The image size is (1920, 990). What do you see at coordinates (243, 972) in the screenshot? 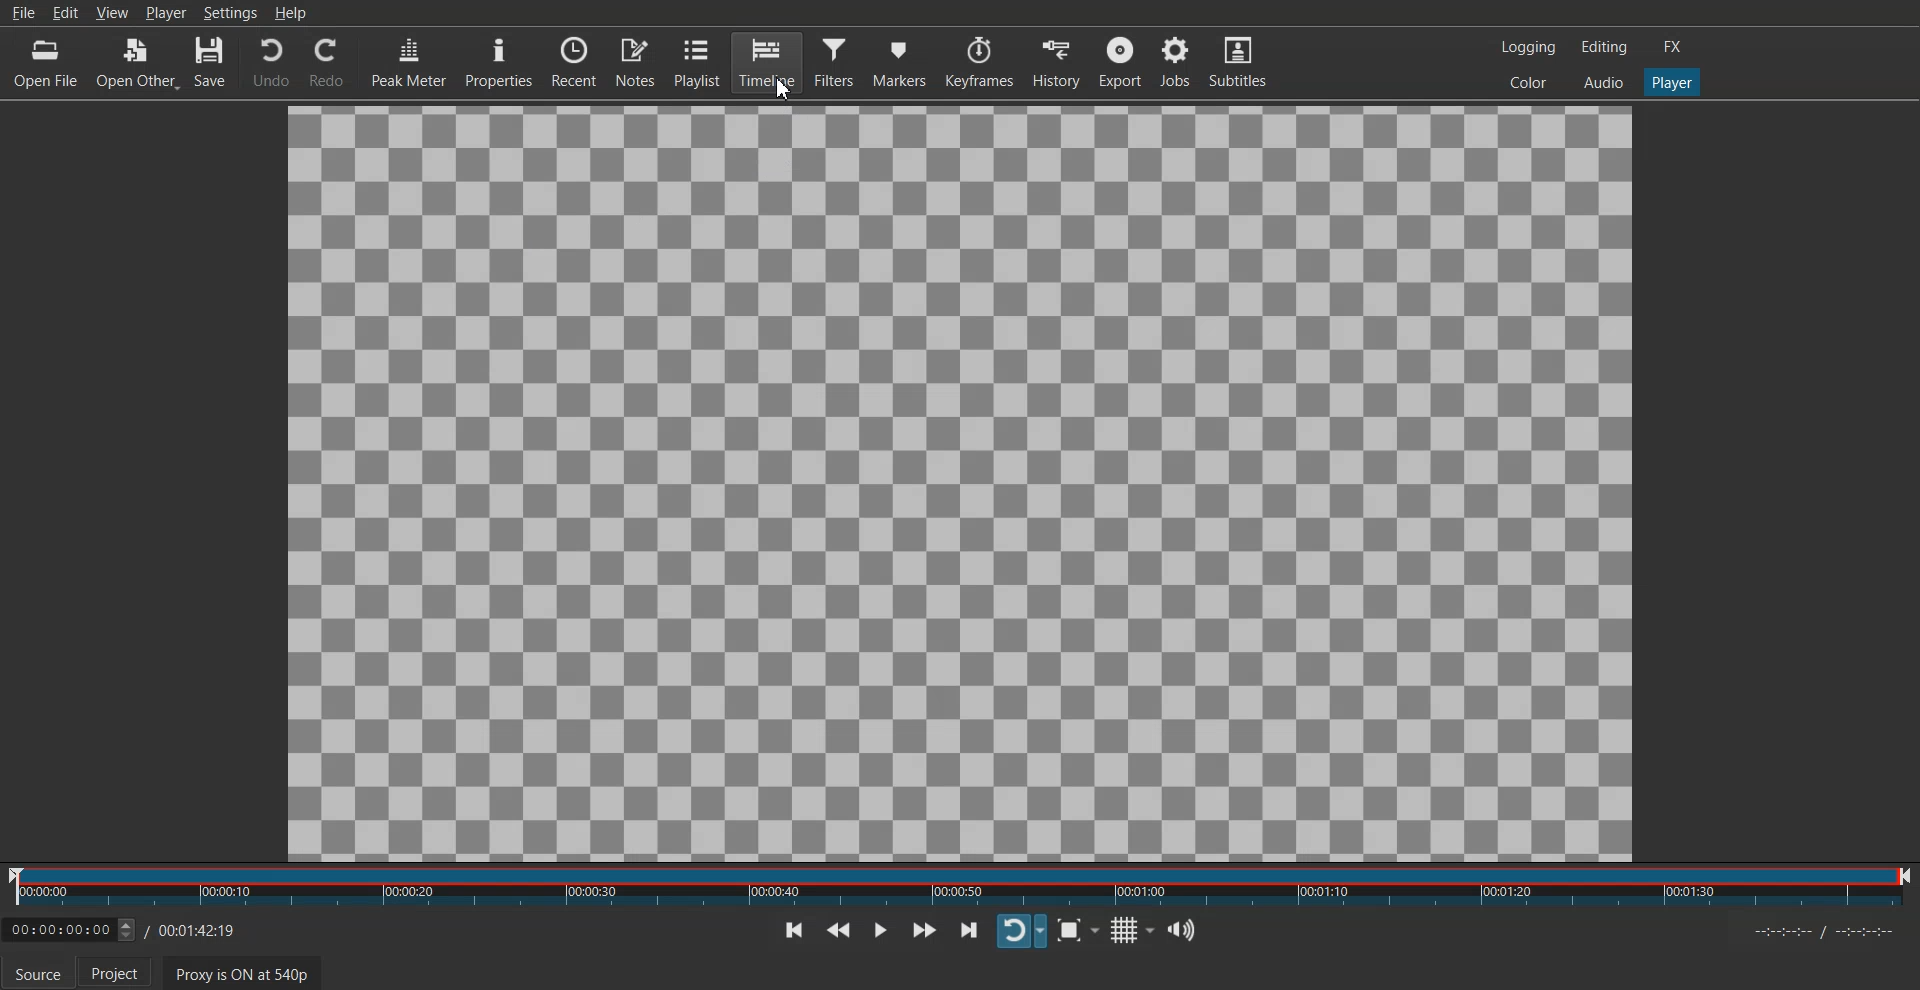
I see `Proxy is ON at 540p` at bounding box center [243, 972].